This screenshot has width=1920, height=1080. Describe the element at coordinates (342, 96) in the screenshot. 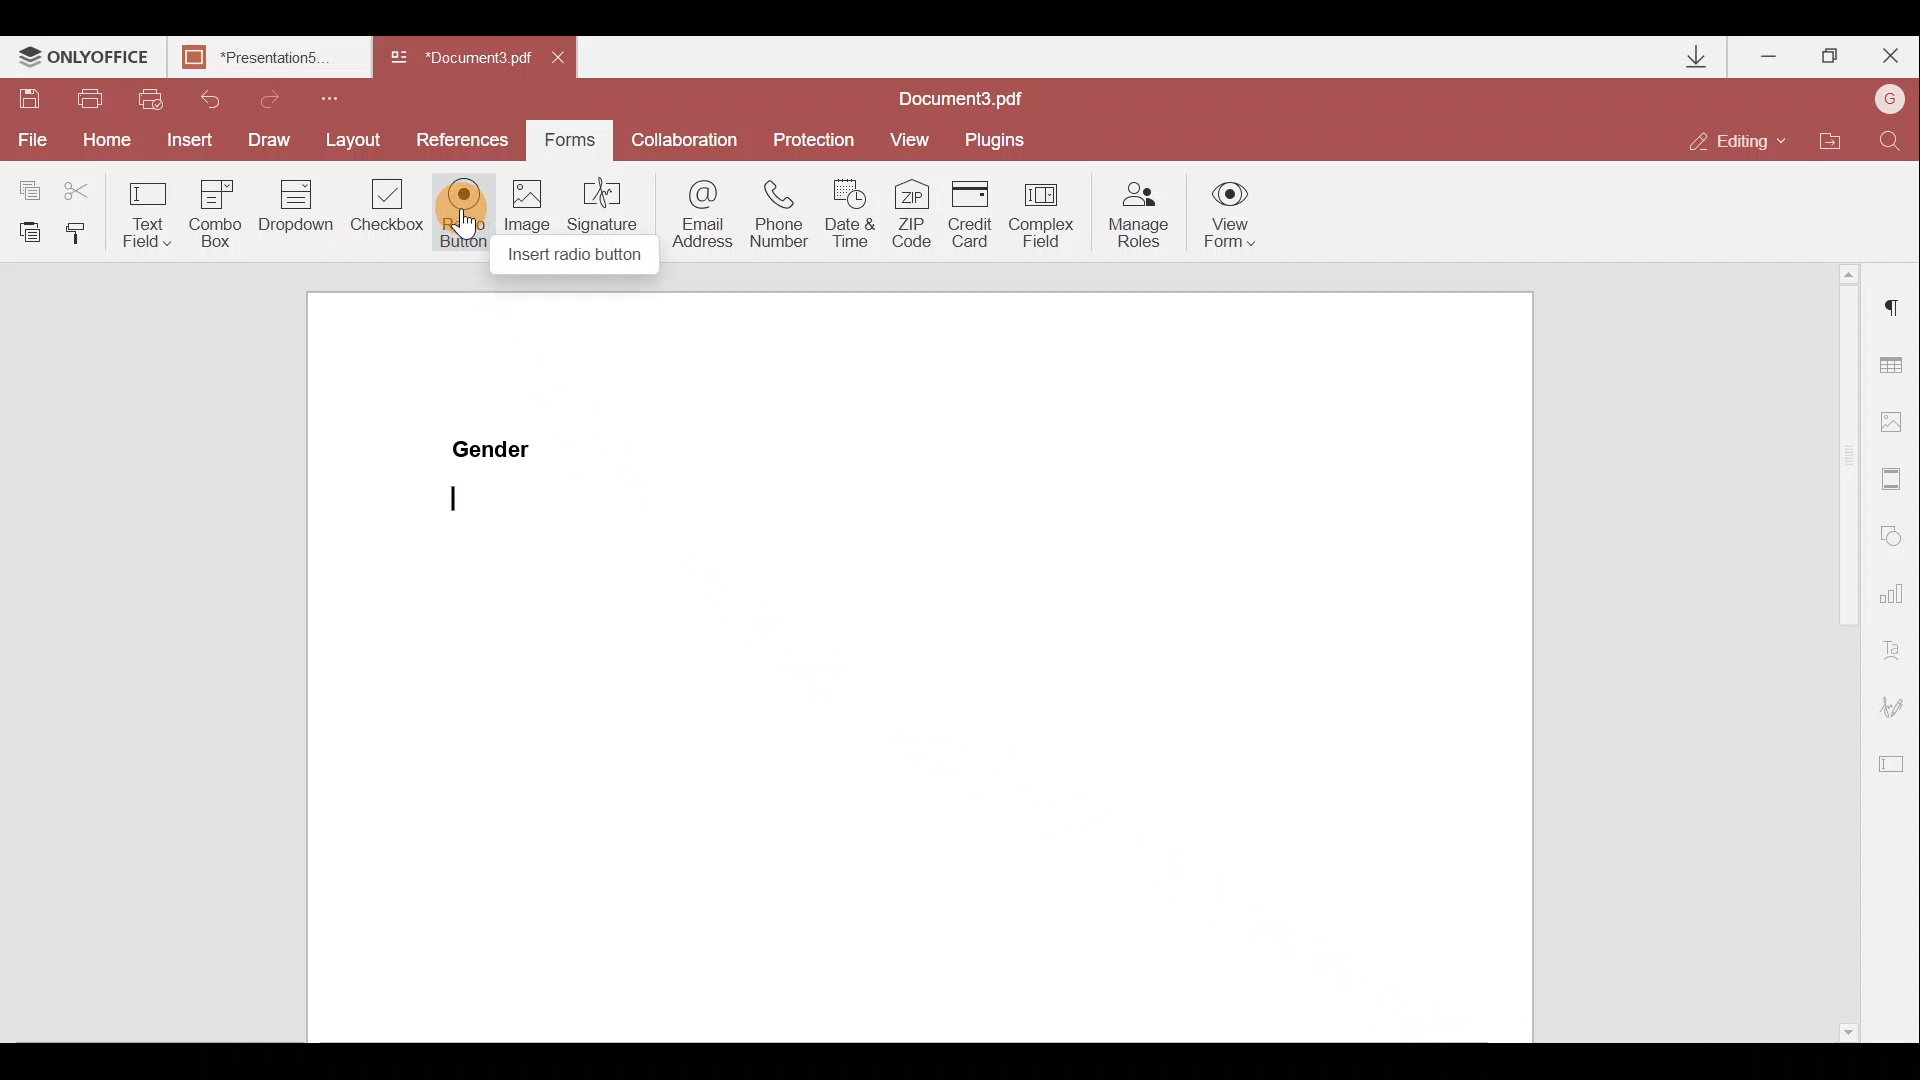

I see `Customize quick access toolbar` at that location.